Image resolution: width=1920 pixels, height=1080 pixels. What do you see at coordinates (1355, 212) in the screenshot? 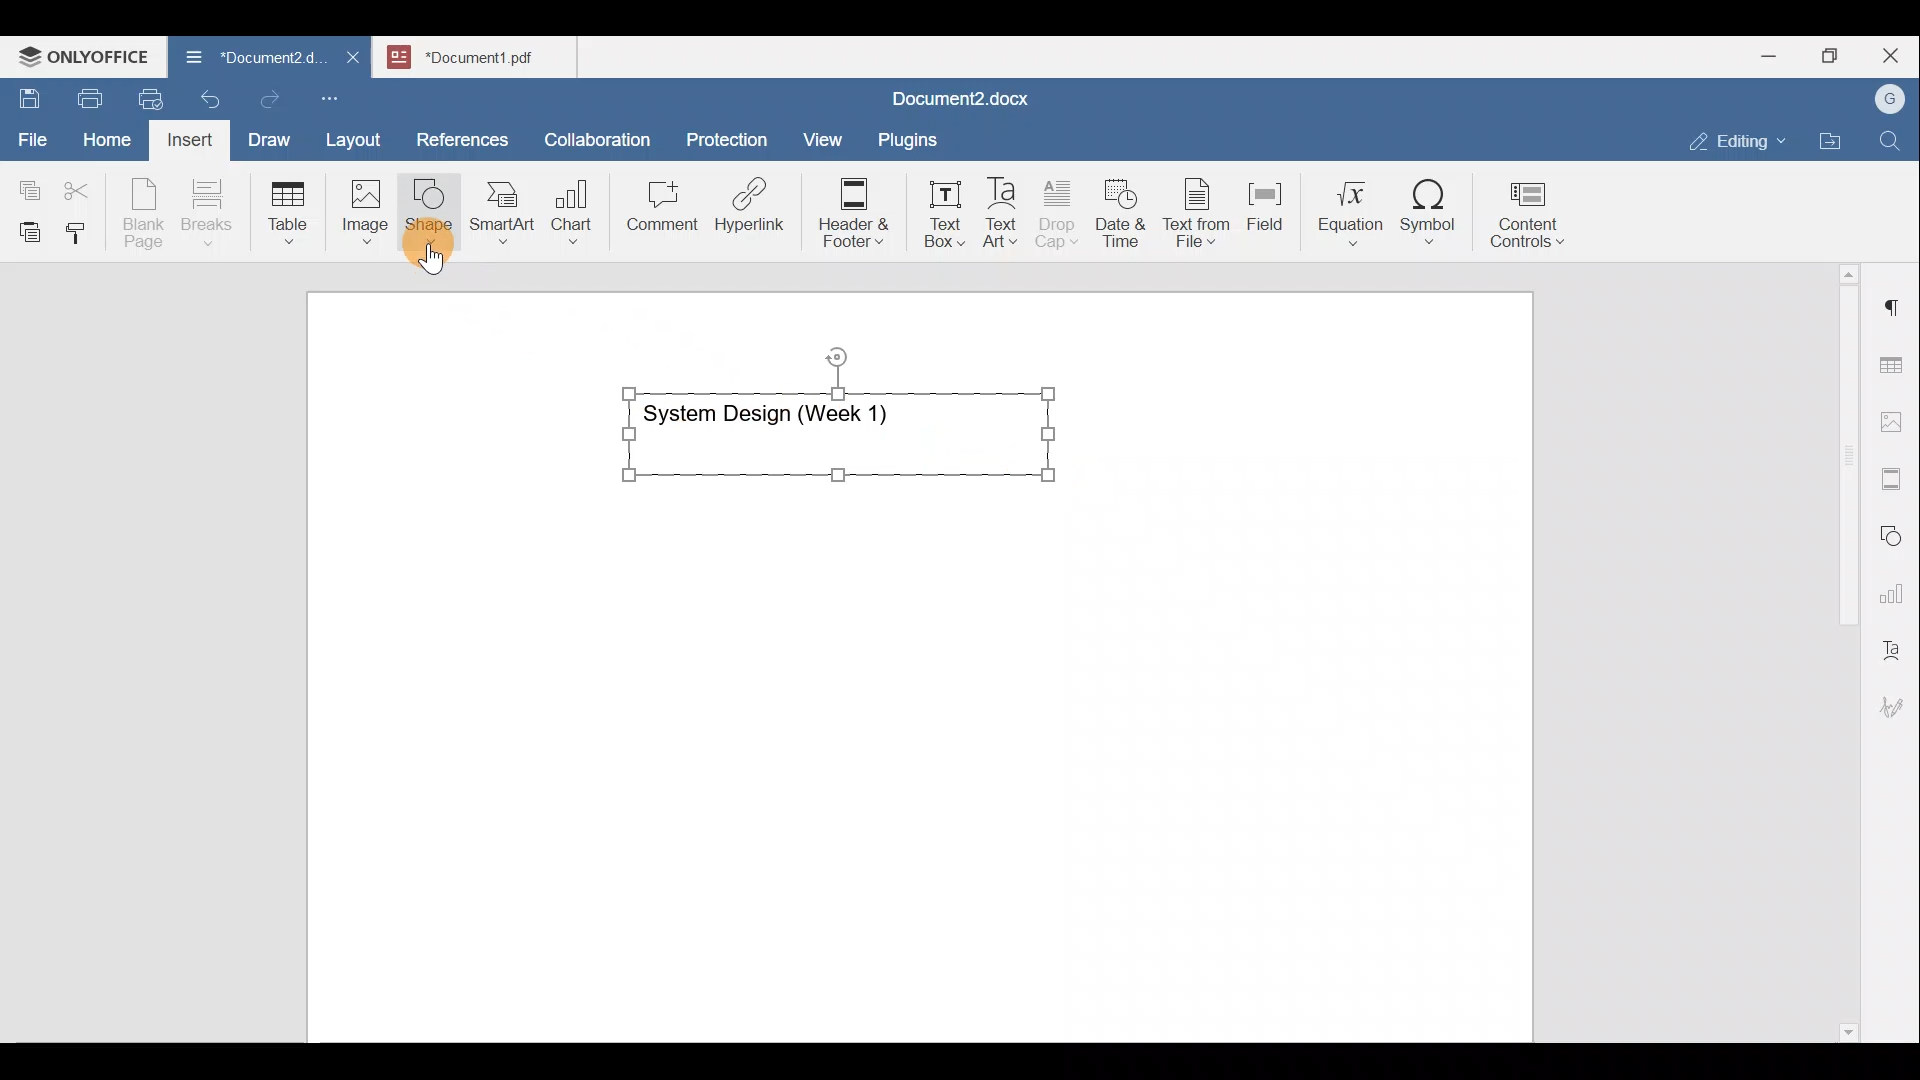
I see `Equation` at bounding box center [1355, 212].